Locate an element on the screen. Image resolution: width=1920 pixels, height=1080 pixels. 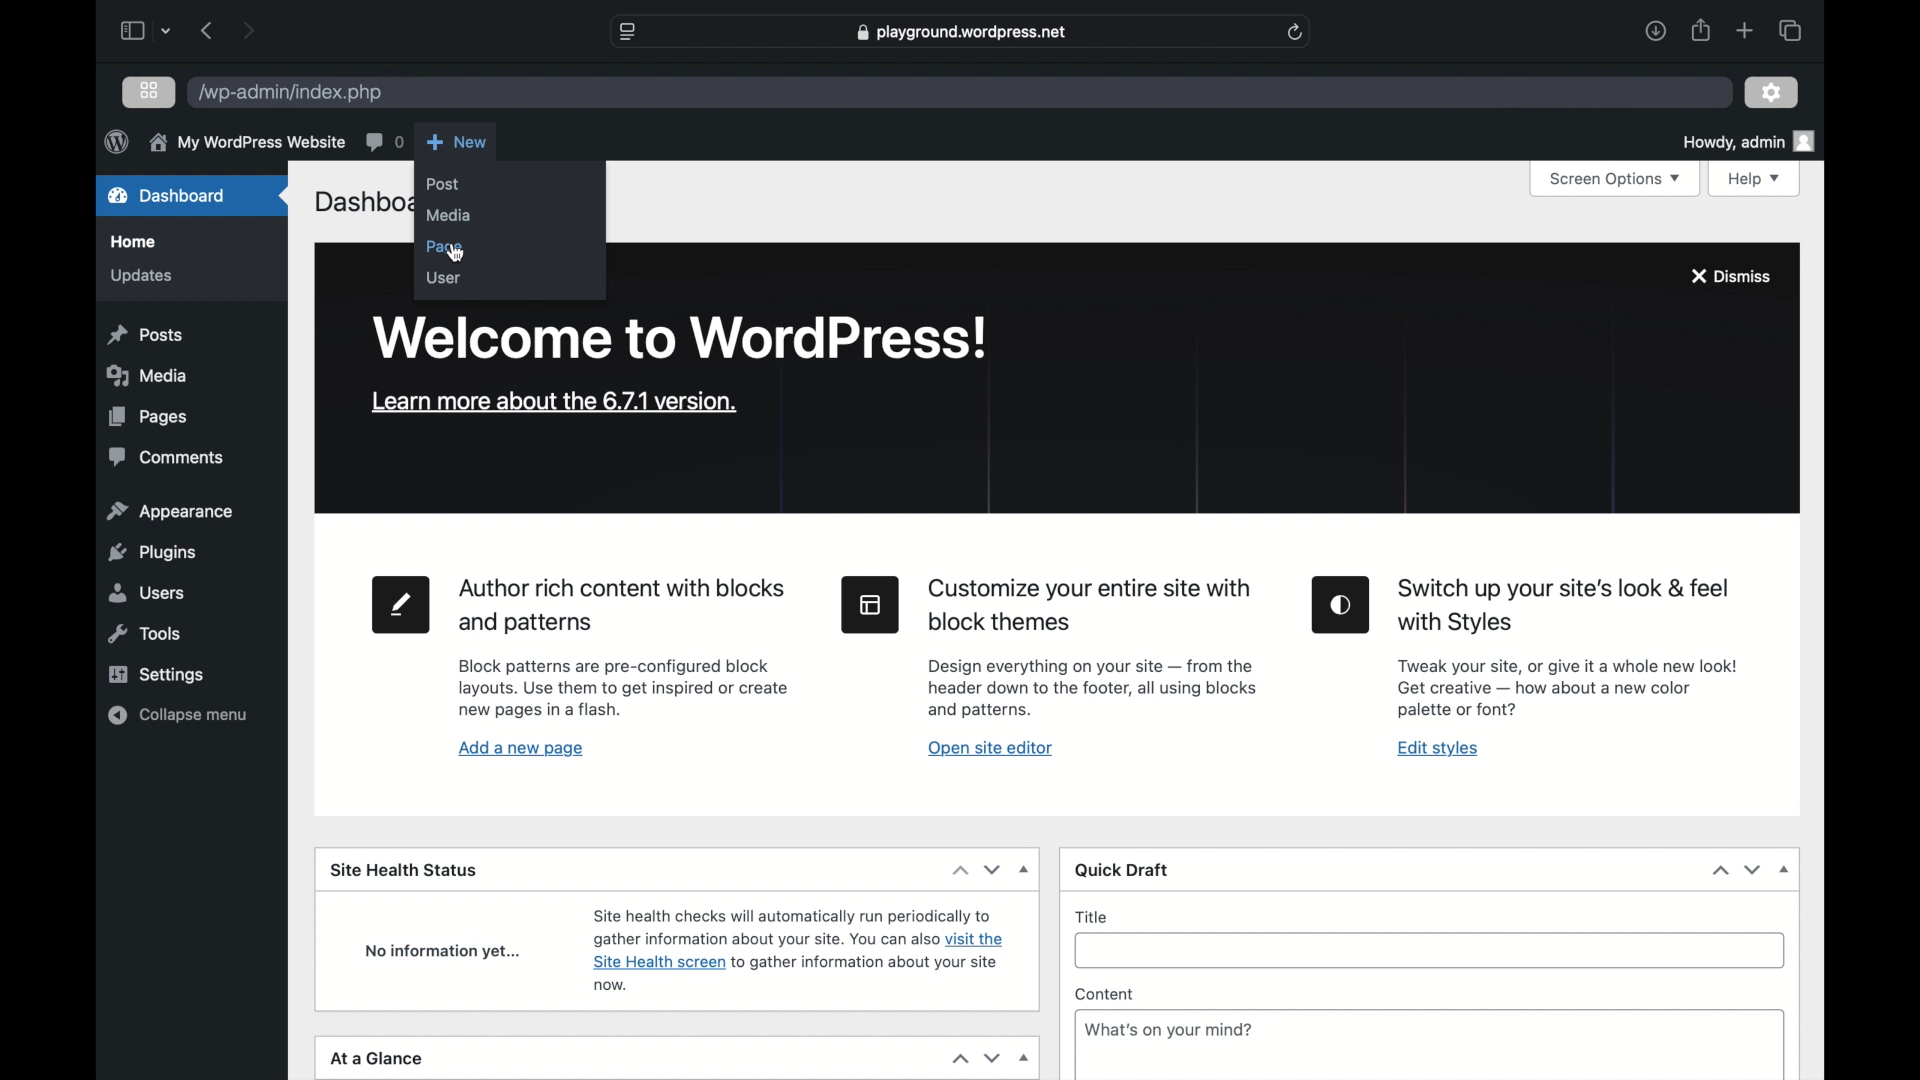
wordpress is located at coordinates (116, 141).